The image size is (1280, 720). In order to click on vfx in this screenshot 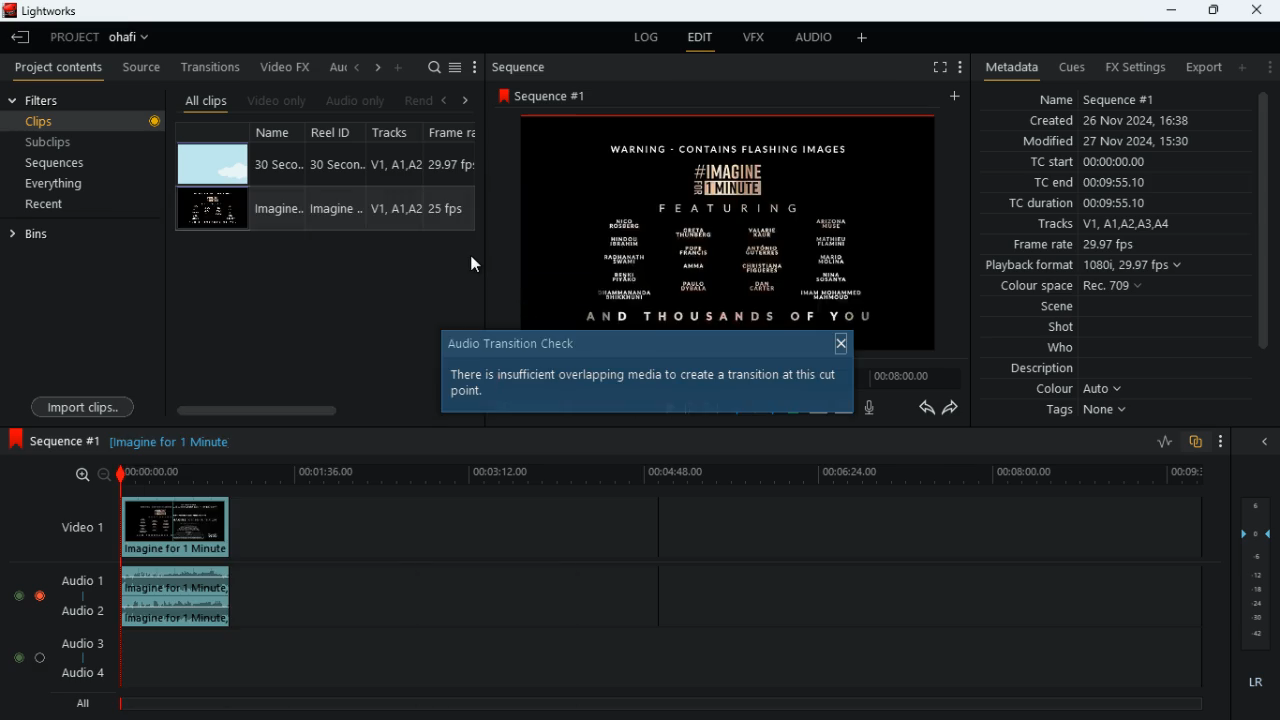, I will do `click(752, 39)`.